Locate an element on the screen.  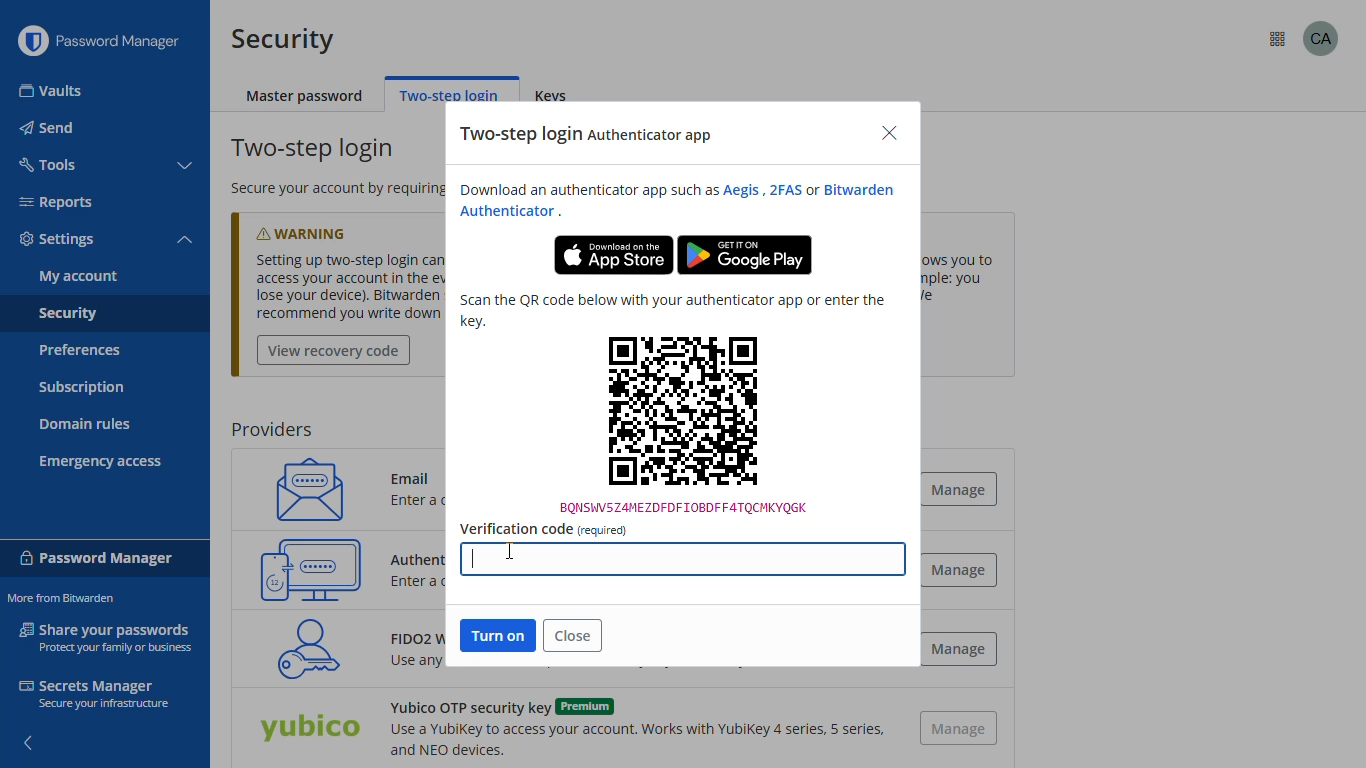
reports is located at coordinates (56, 202).